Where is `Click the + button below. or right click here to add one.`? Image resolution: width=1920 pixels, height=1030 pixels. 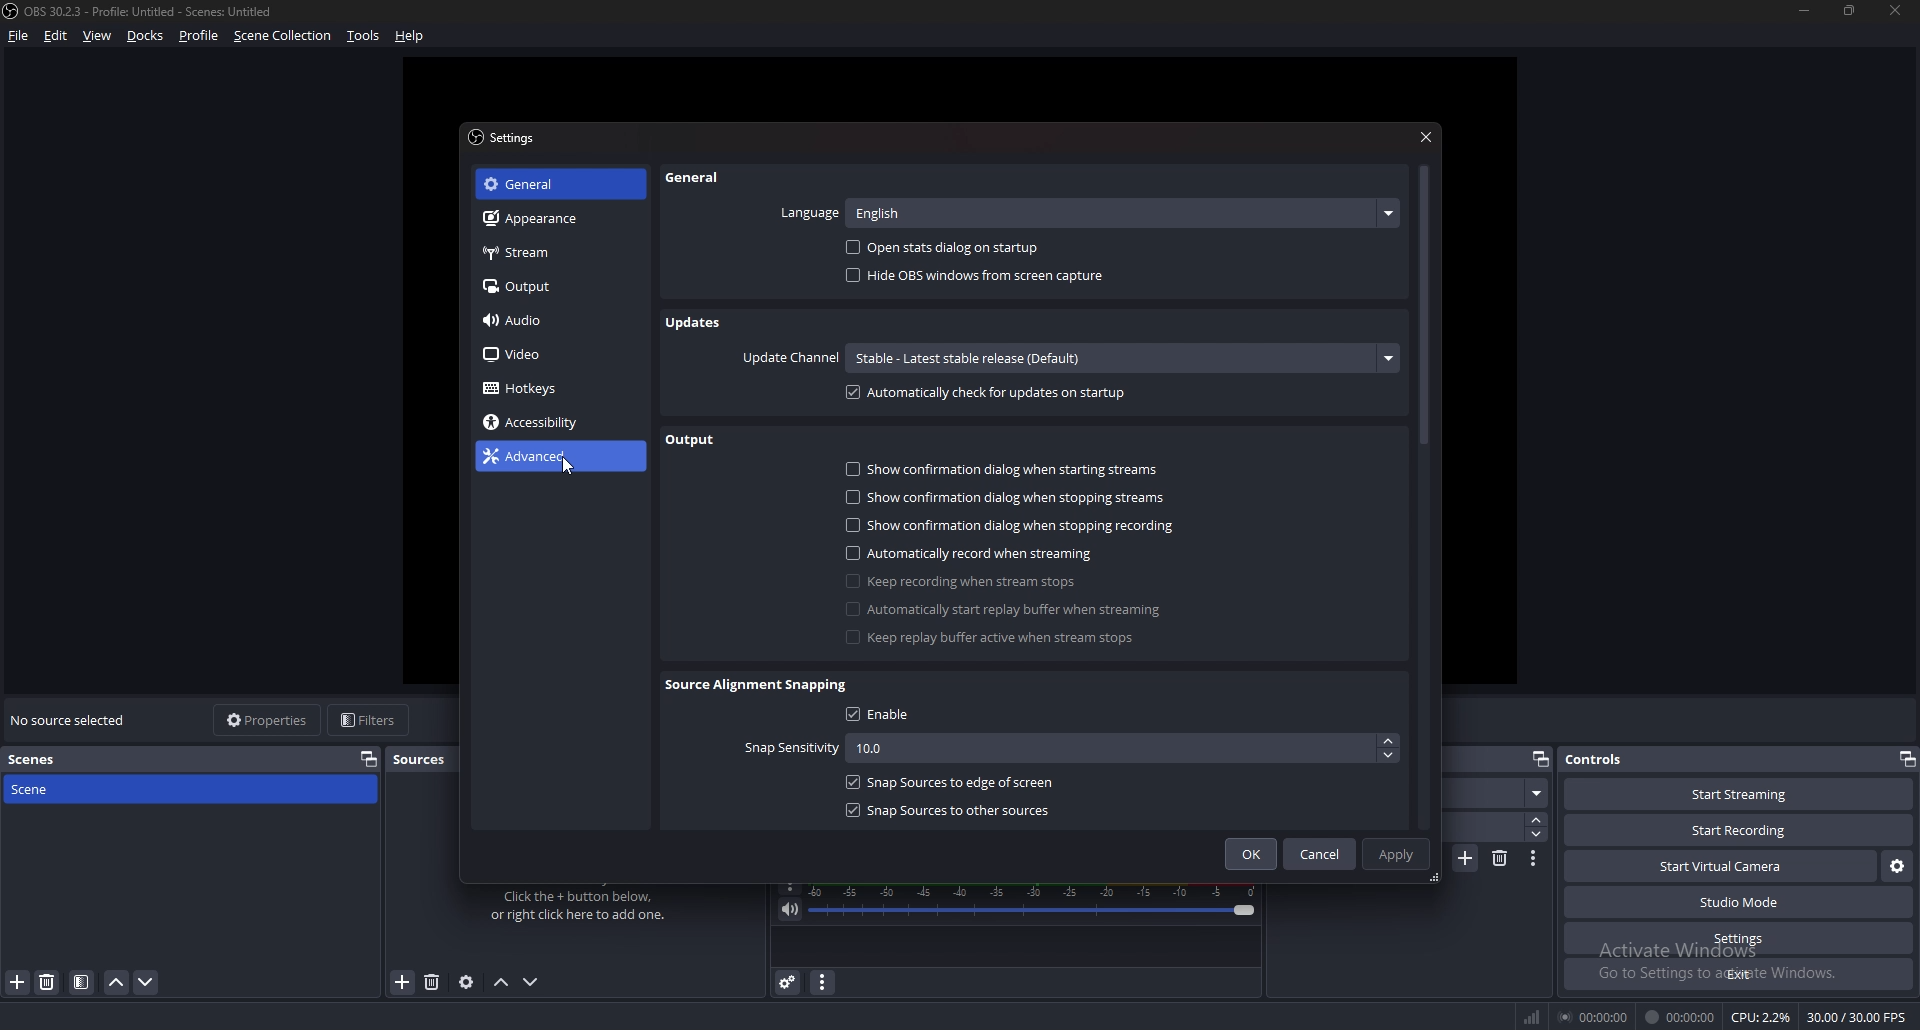
Click the + button below. or right click here to add one. is located at coordinates (582, 906).